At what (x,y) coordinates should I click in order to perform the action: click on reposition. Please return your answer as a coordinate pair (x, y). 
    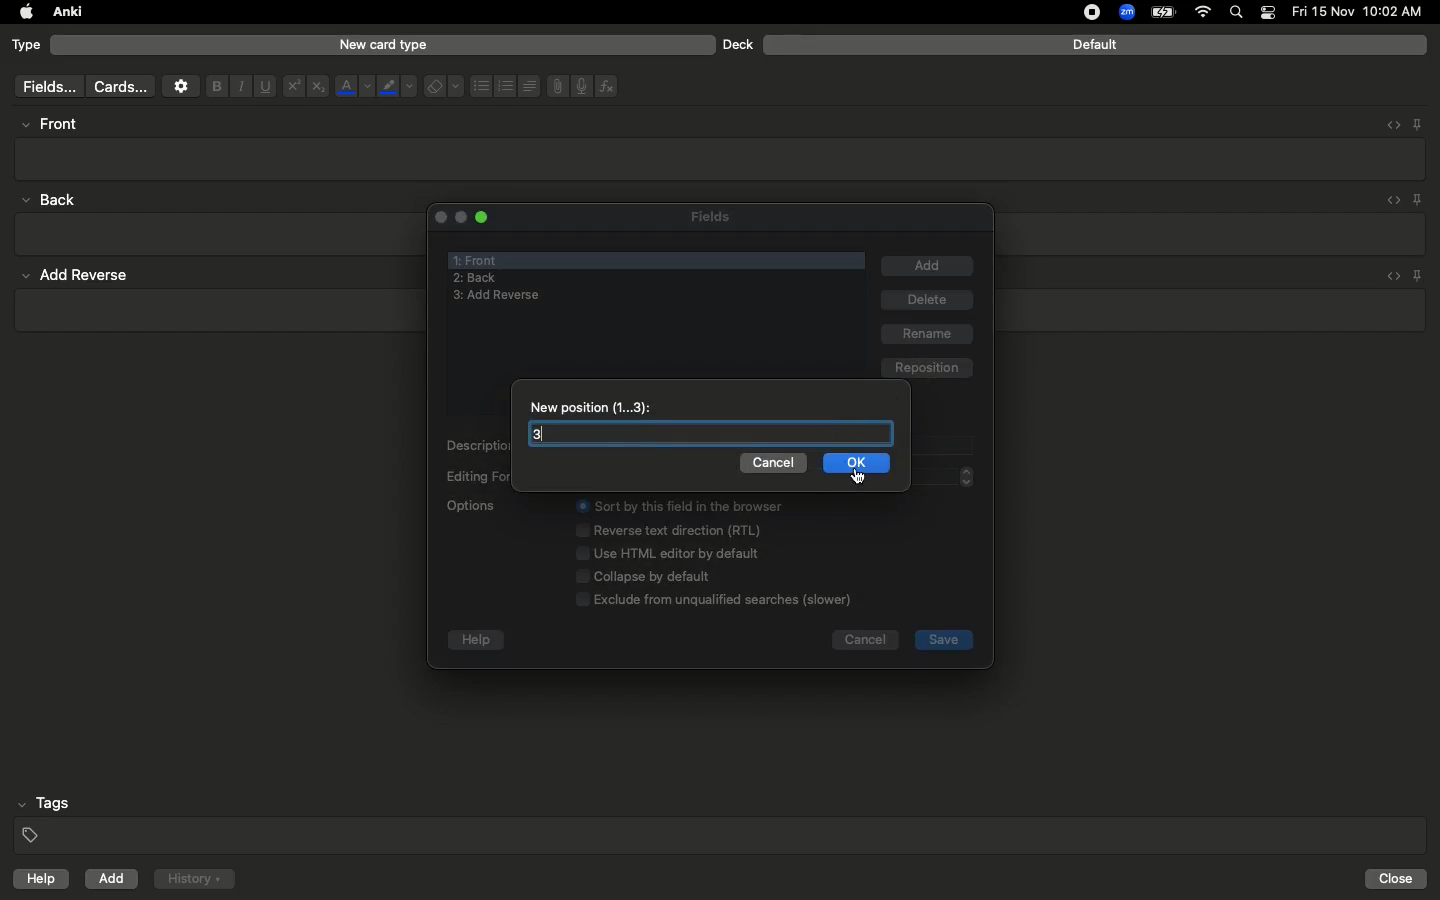
    Looking at the image, I should click on (927, 366).